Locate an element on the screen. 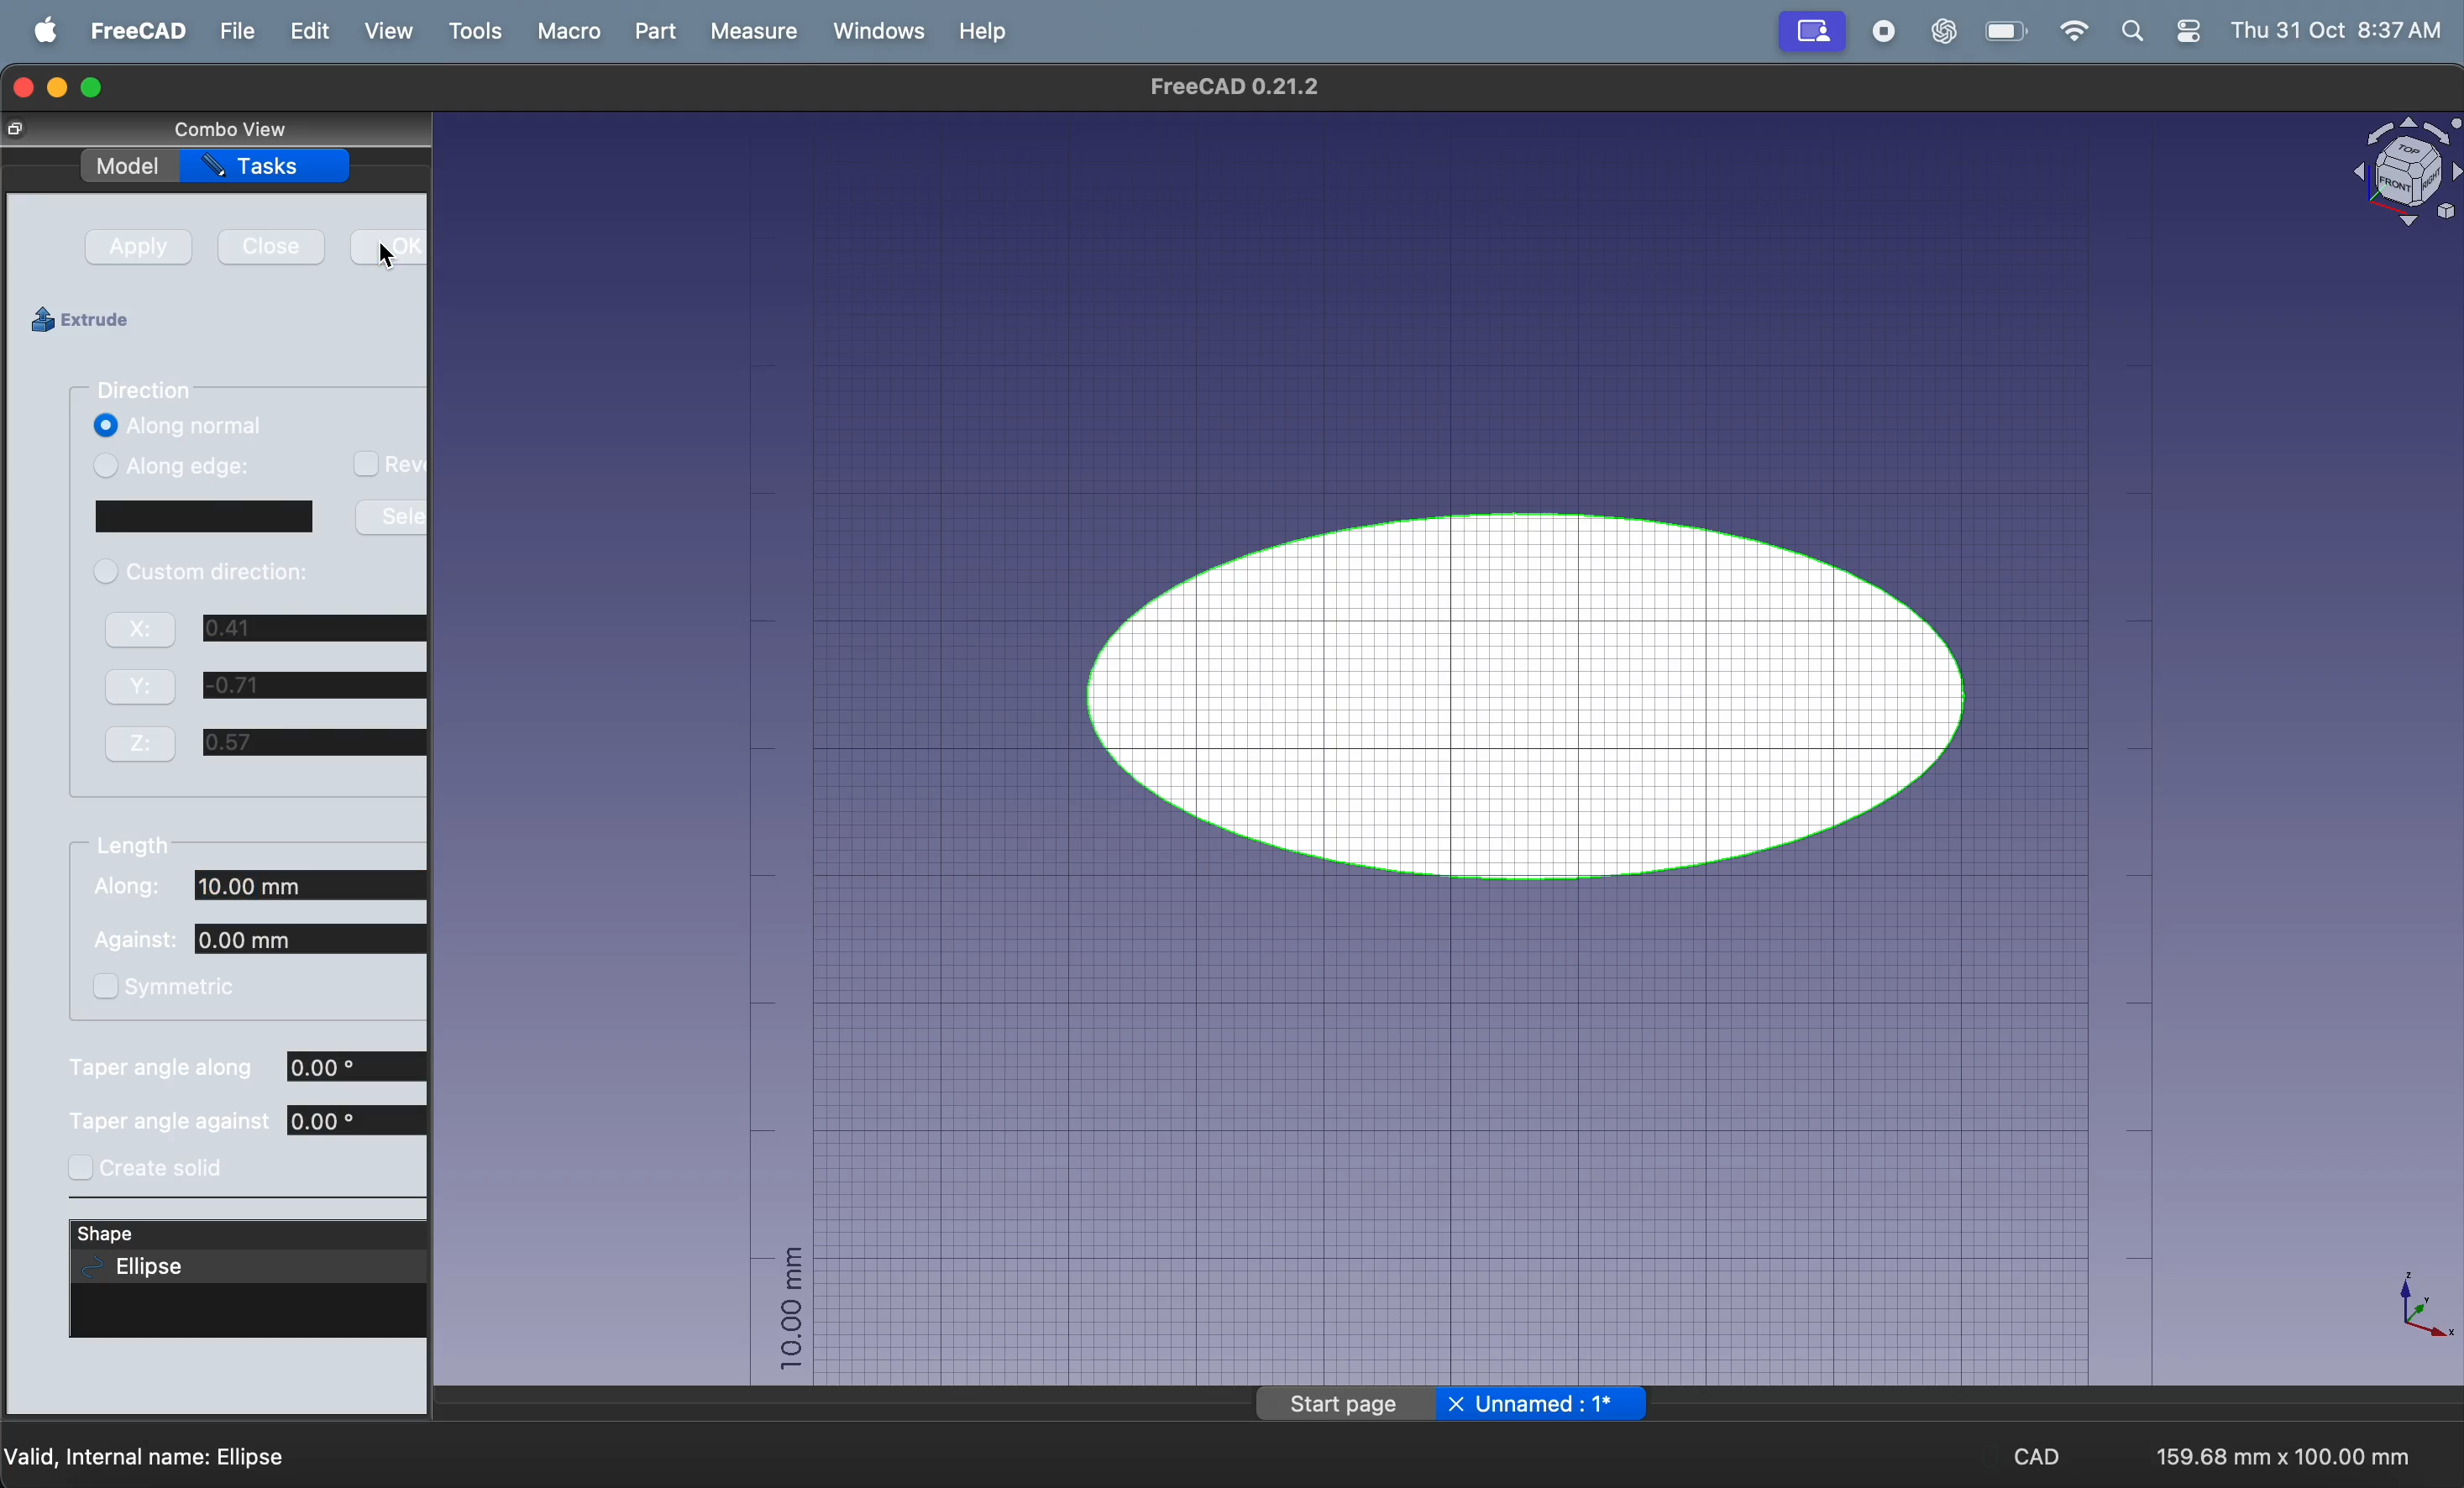  marco is located at coordinates (566, 31).